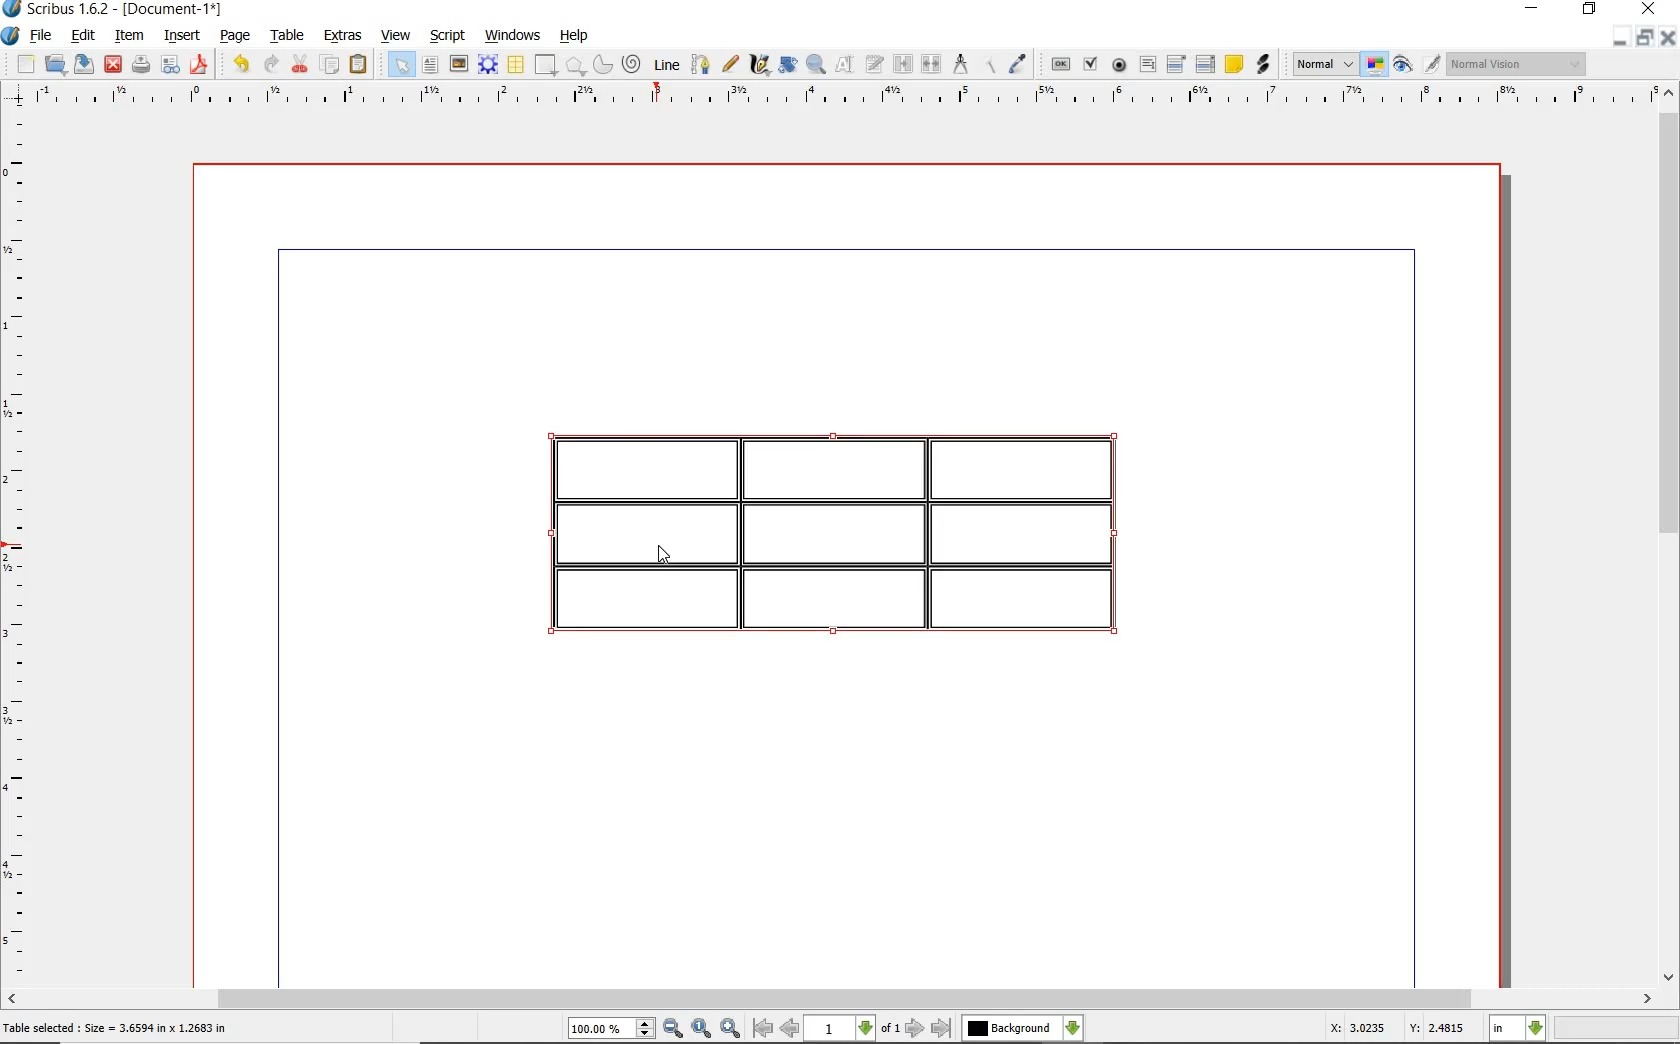 This screenshot has height=1044, width=1680. I want to click on select item, so click(399, 64).